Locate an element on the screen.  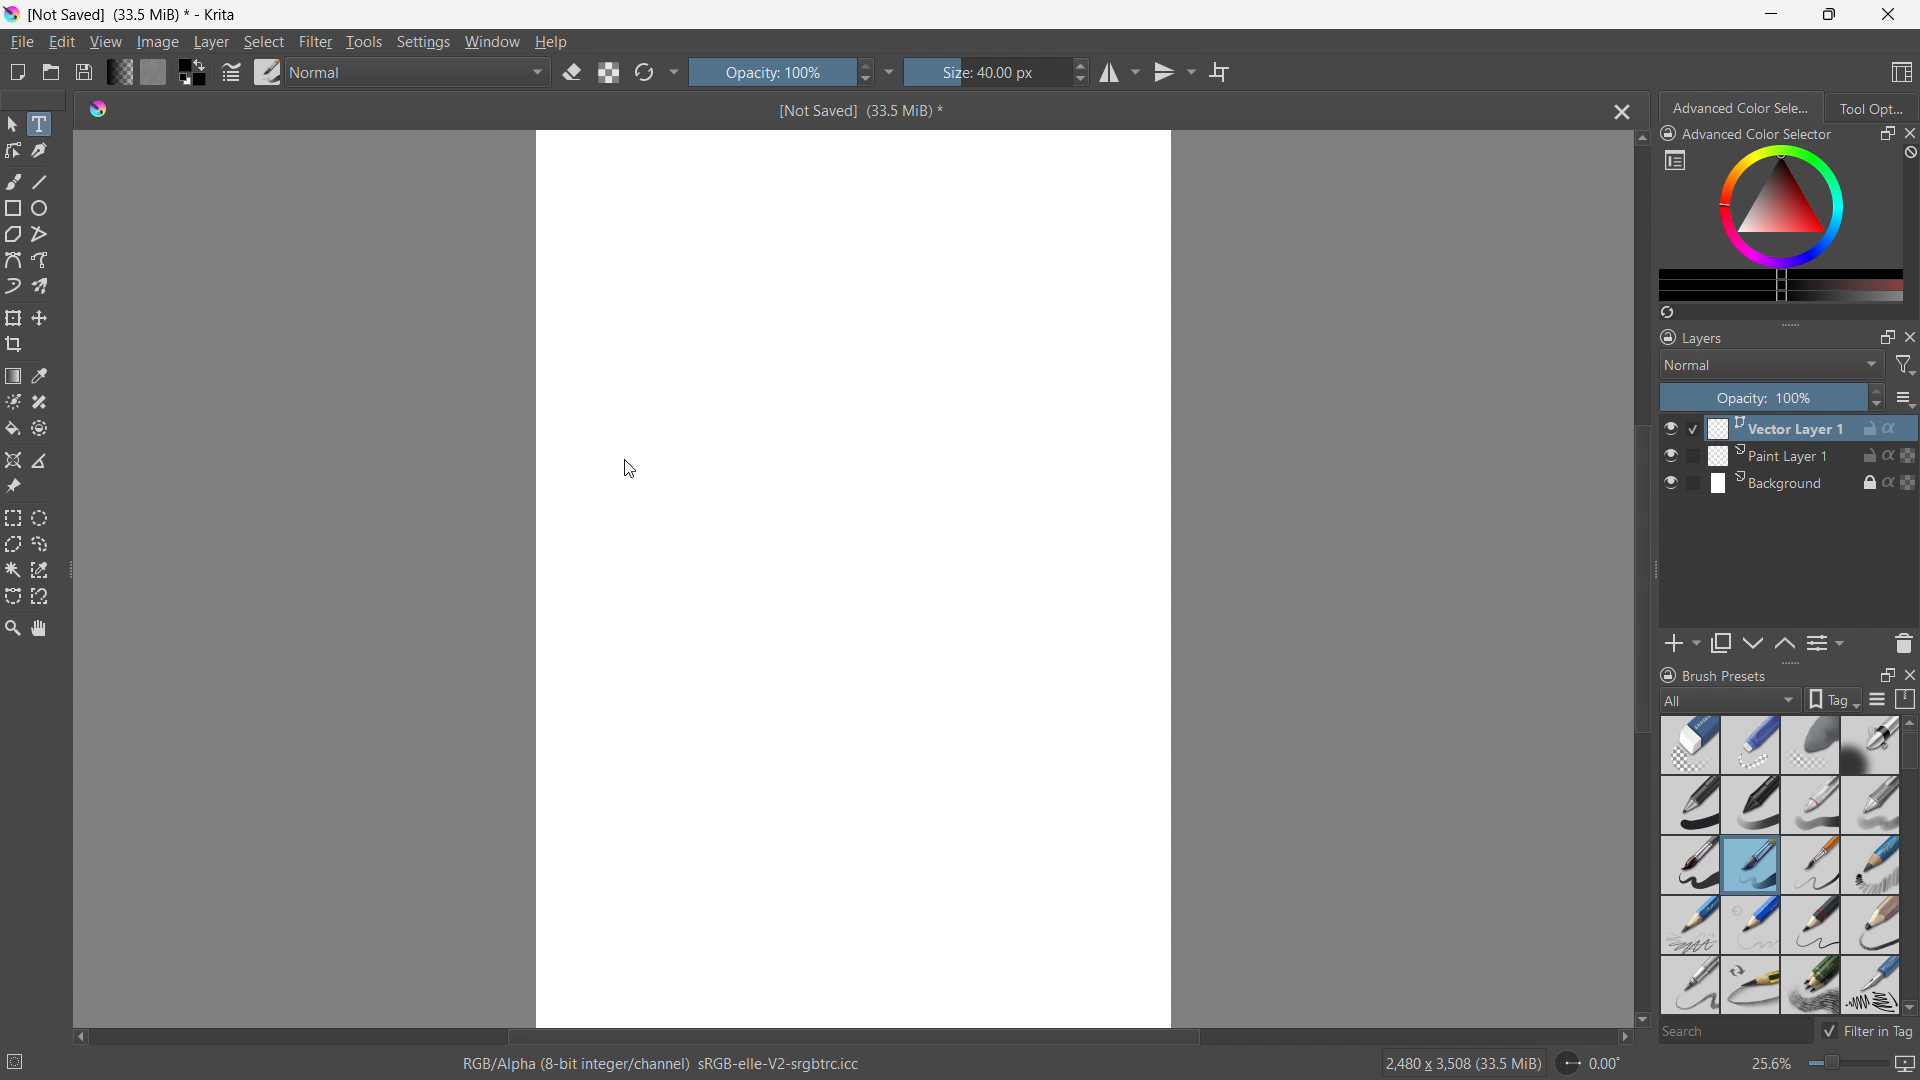
rectangular selection tool is located at coordinates (13, 518).